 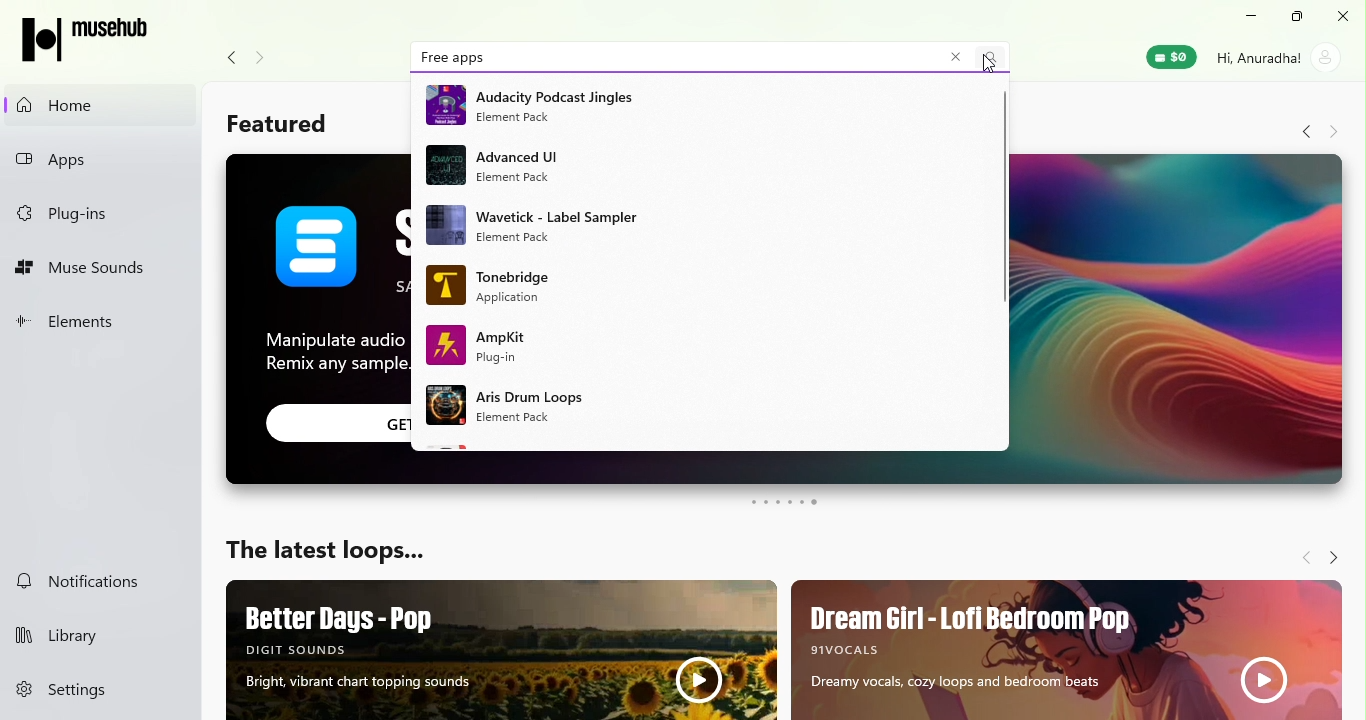 What do you see at coordinates (988, 64) in the screenshot?
I see `cursor` at bounding box center [988, 64].